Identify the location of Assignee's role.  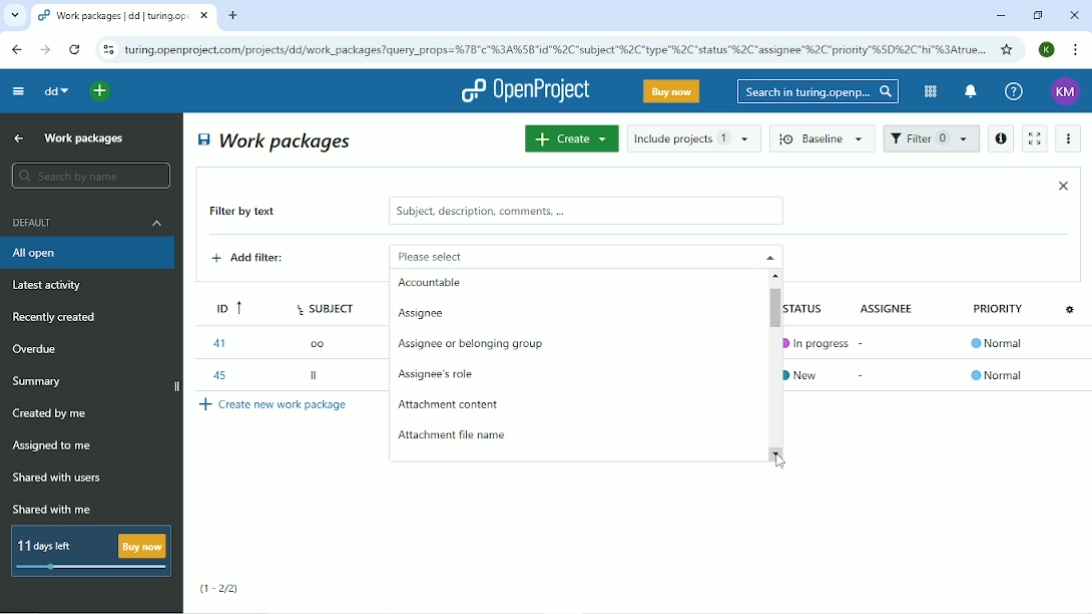
(439, 376).